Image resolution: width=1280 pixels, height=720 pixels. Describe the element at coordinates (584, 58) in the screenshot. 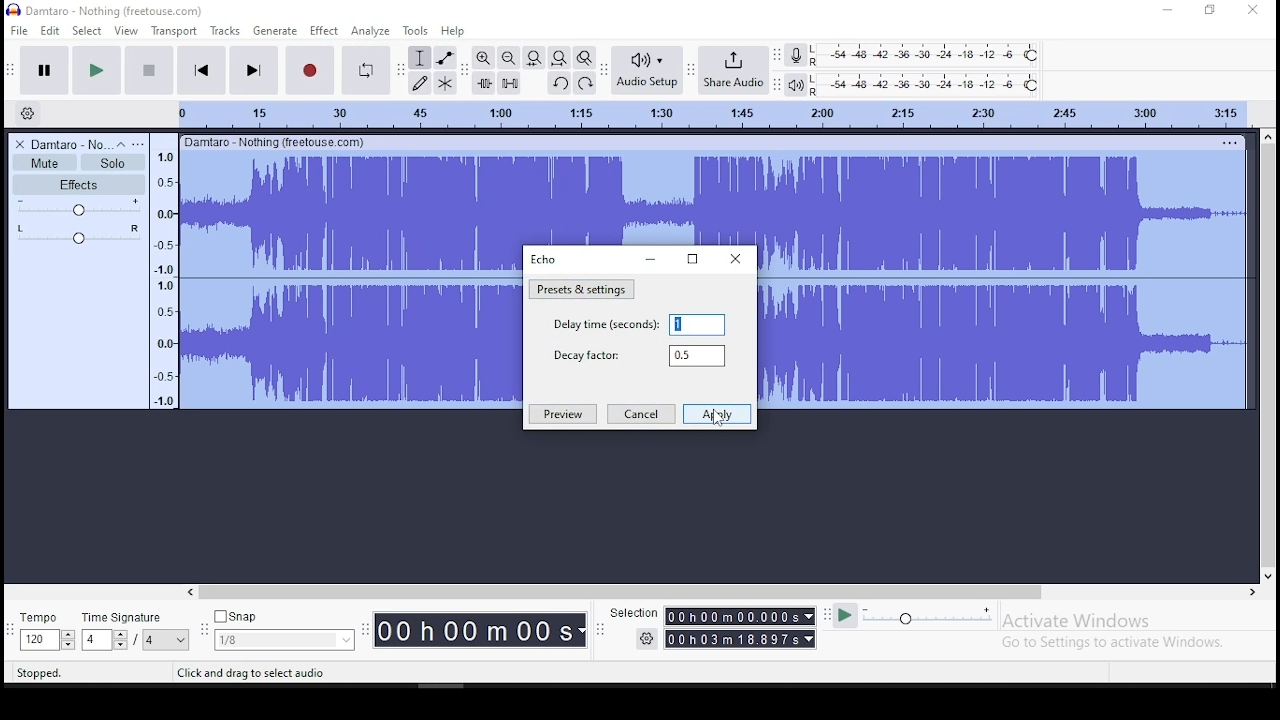

I see `zoom toggle` at that location.